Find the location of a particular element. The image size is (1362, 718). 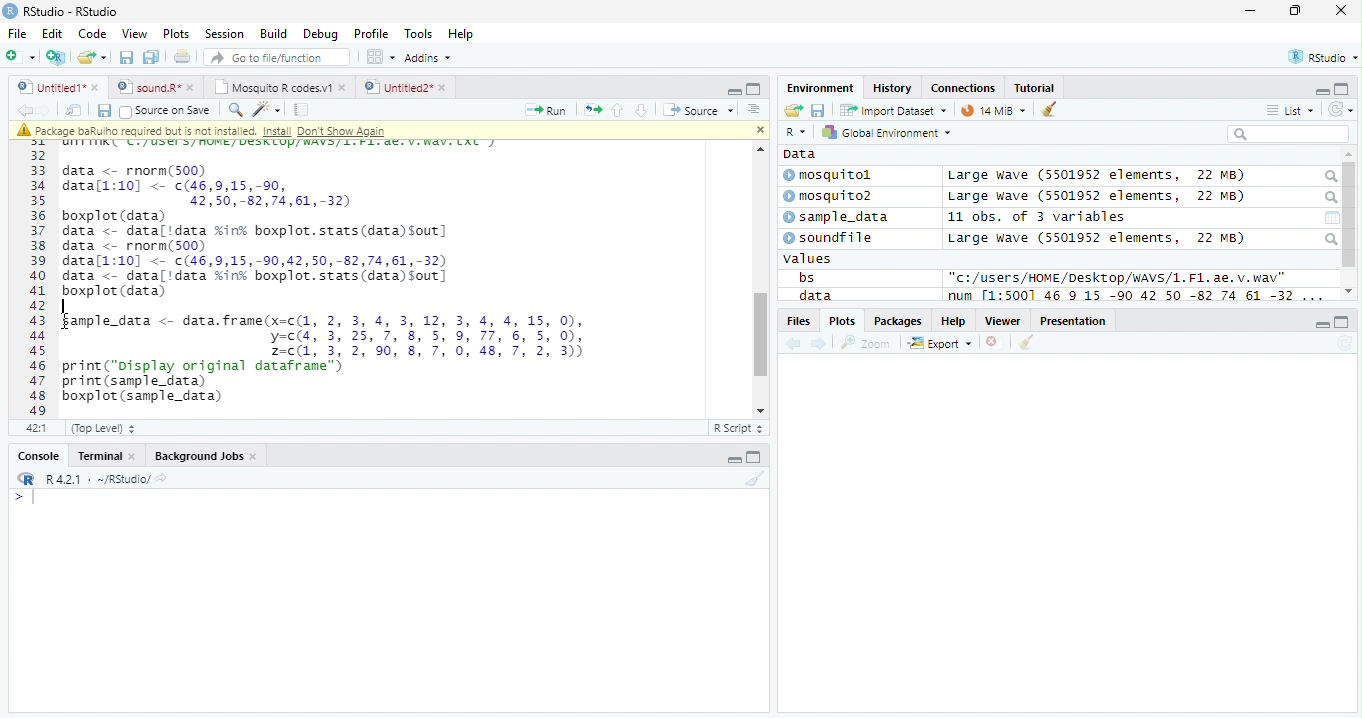

data <- rnorm(500)
data[1:10] <- c(46,9,15,-90,
42,50,-82,74,61,-32)

boxplot (data)

data <- datal!data %in% boxplot.stats (data) Sout]

data <- rnorm(500)

data[1:10] <- c(46,9,15,-90,42,50,-82,74,61,-32)

data <- data['data %im% boxplot.stats (data) Sout]

boxplot (data)

herpre dsc <- data.frame(x-c(i, 2, 3, 4, 3, 12, 3, 4, 4, 15, 0),
y-c(4, 3, 25,7, 8,5, 9,77, 6,5, 0),
2-c(1, 3, 2, 90, 8, 7, 0, 48, 7, 2, 3))

print("pisplay original dataframe”)

print (sample_data)

boxplot (sample_data) is located at coordinates (325, 283).